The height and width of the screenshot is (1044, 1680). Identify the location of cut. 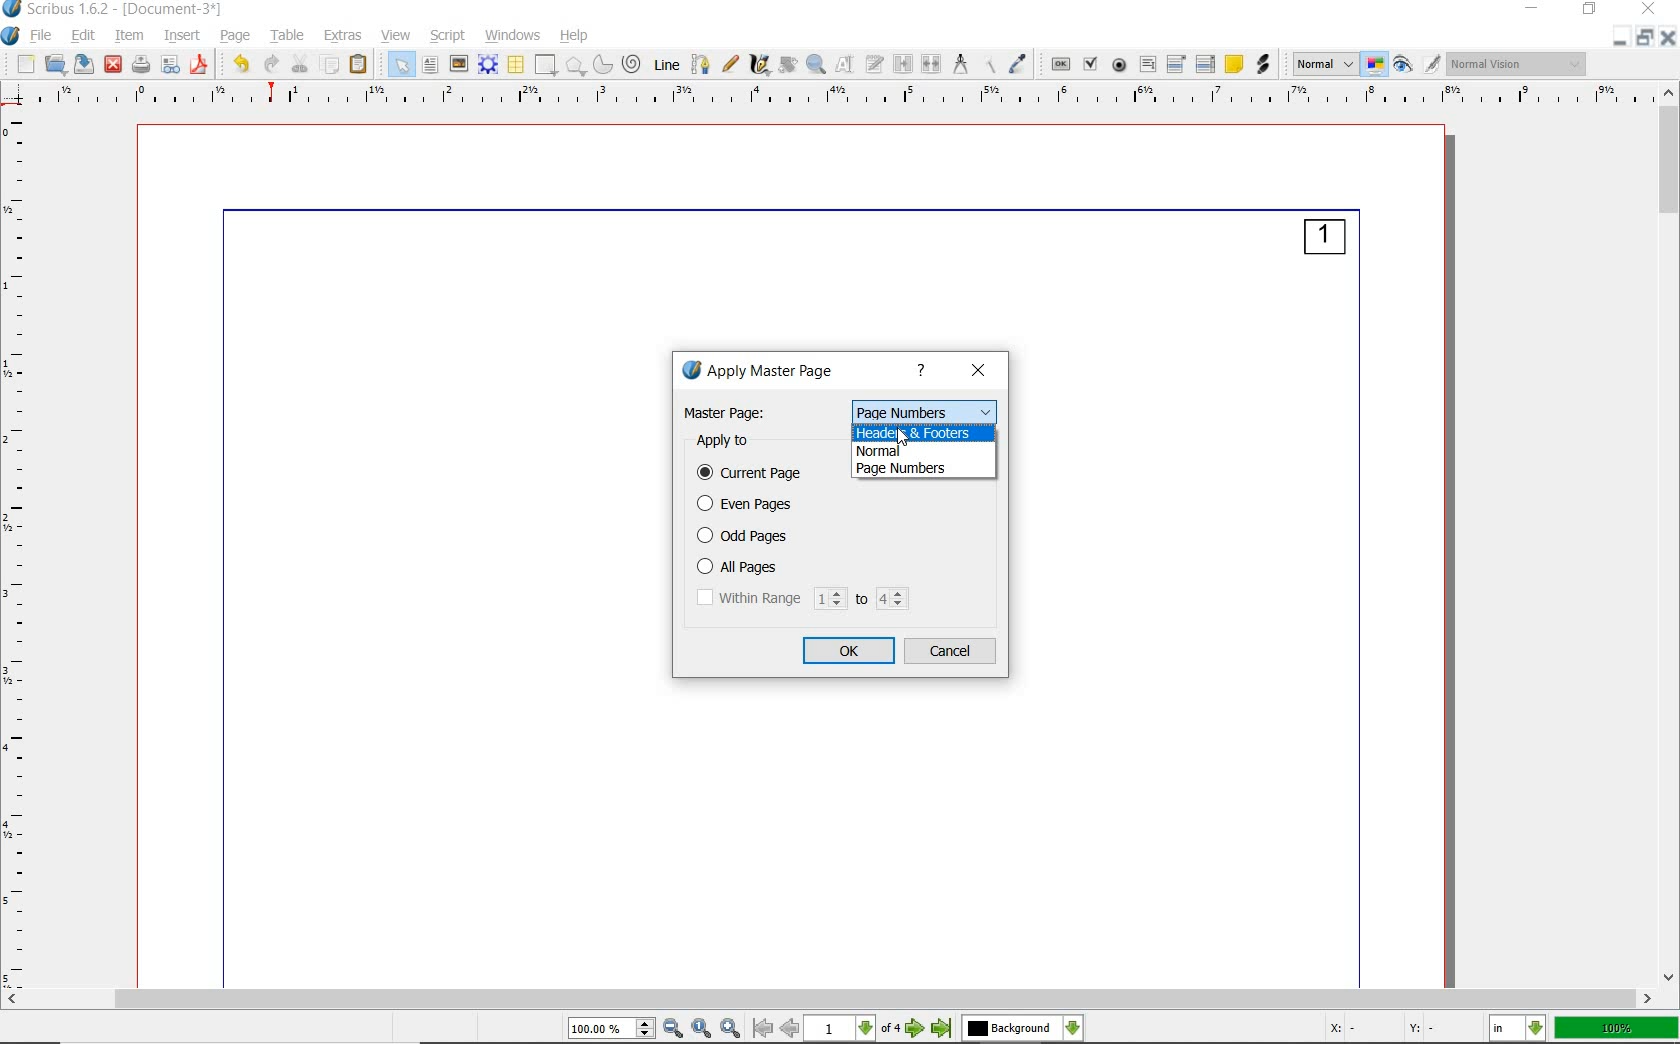
(300, 64).